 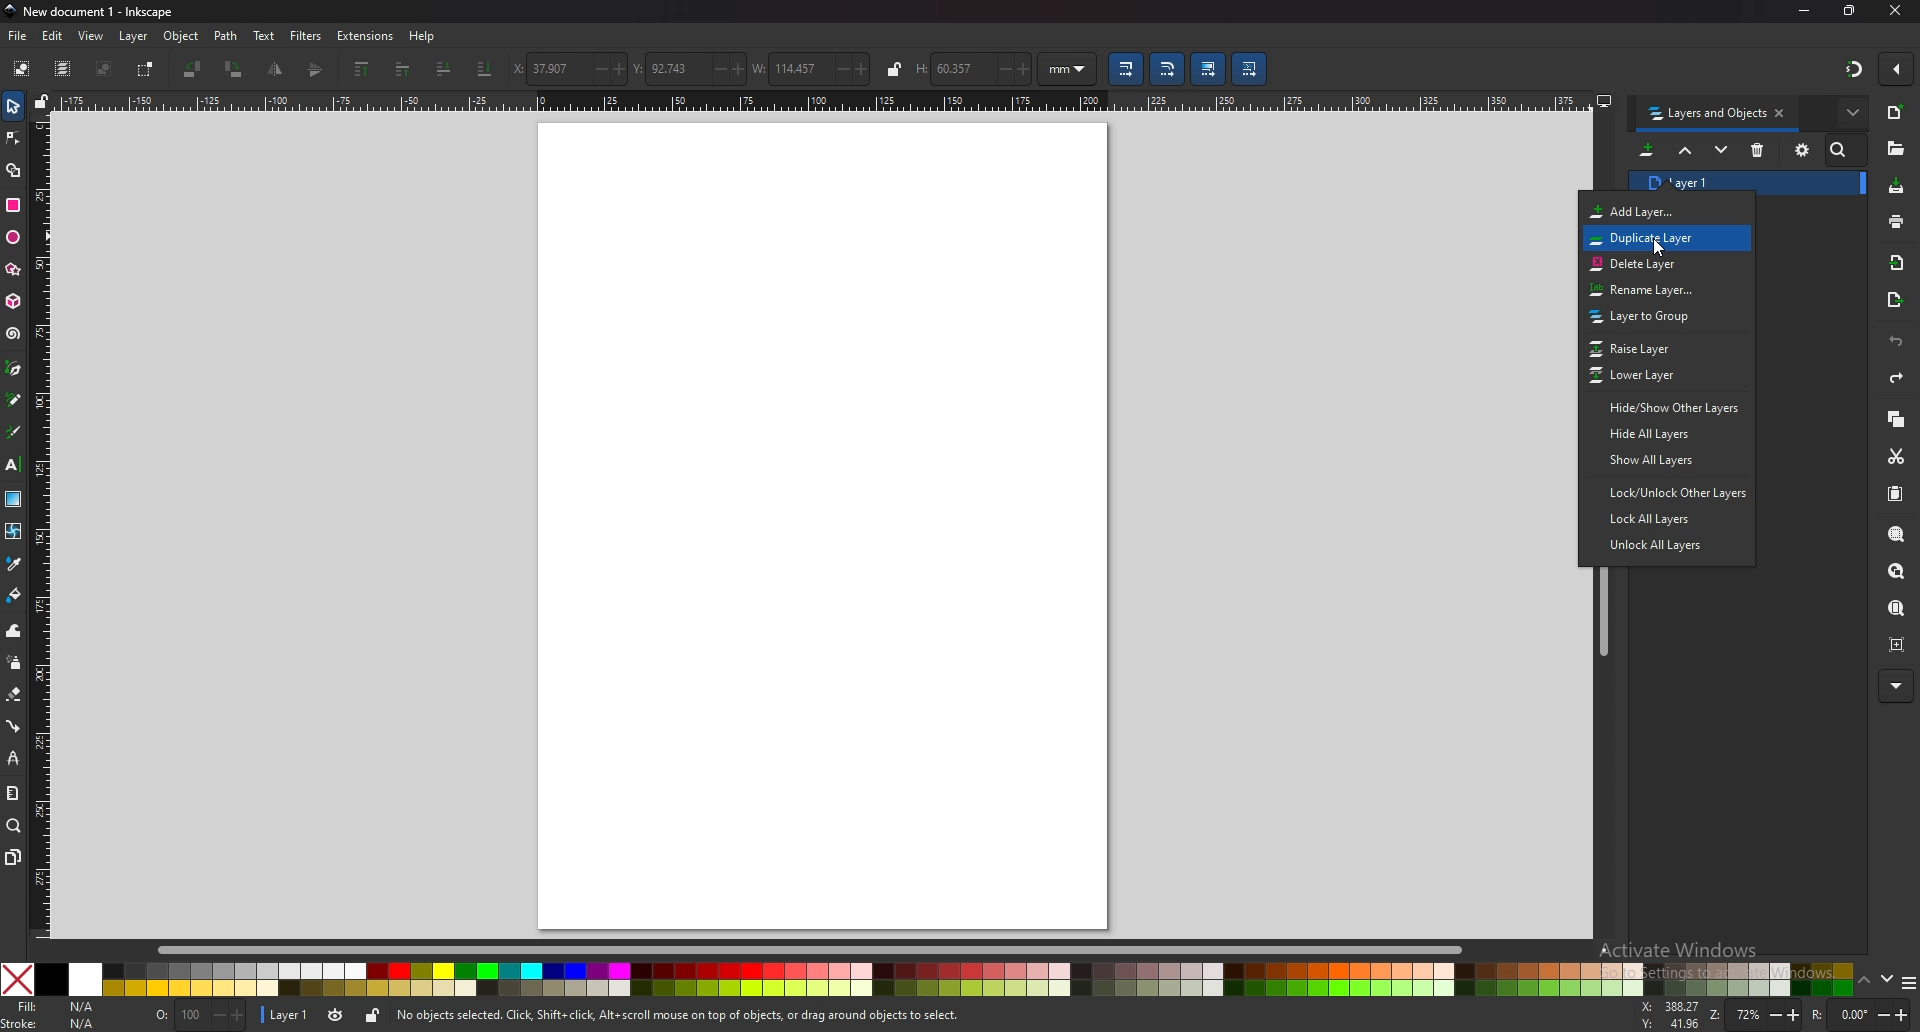 I want to click on save, so click(x=1895, y=185).